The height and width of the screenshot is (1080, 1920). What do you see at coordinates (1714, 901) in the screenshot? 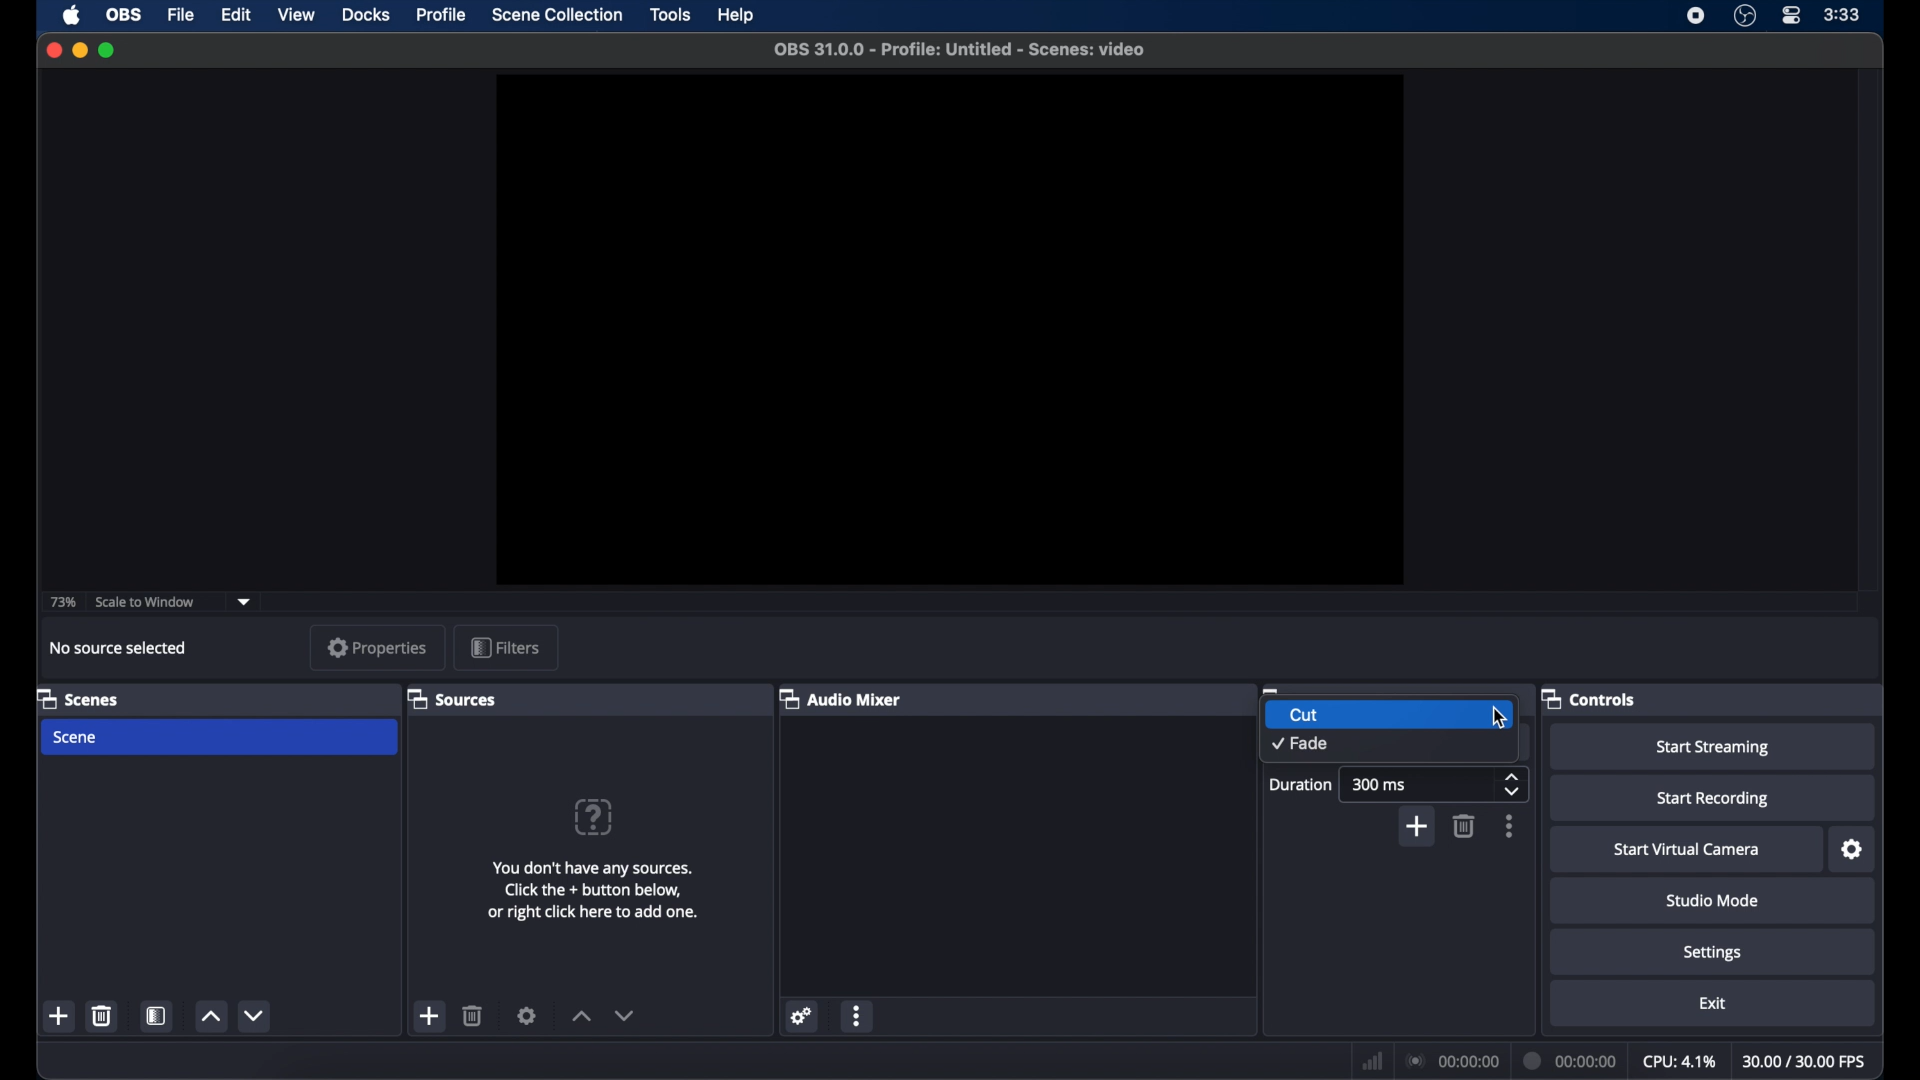
I see `studio mode` at bounding box center [1714, 901].